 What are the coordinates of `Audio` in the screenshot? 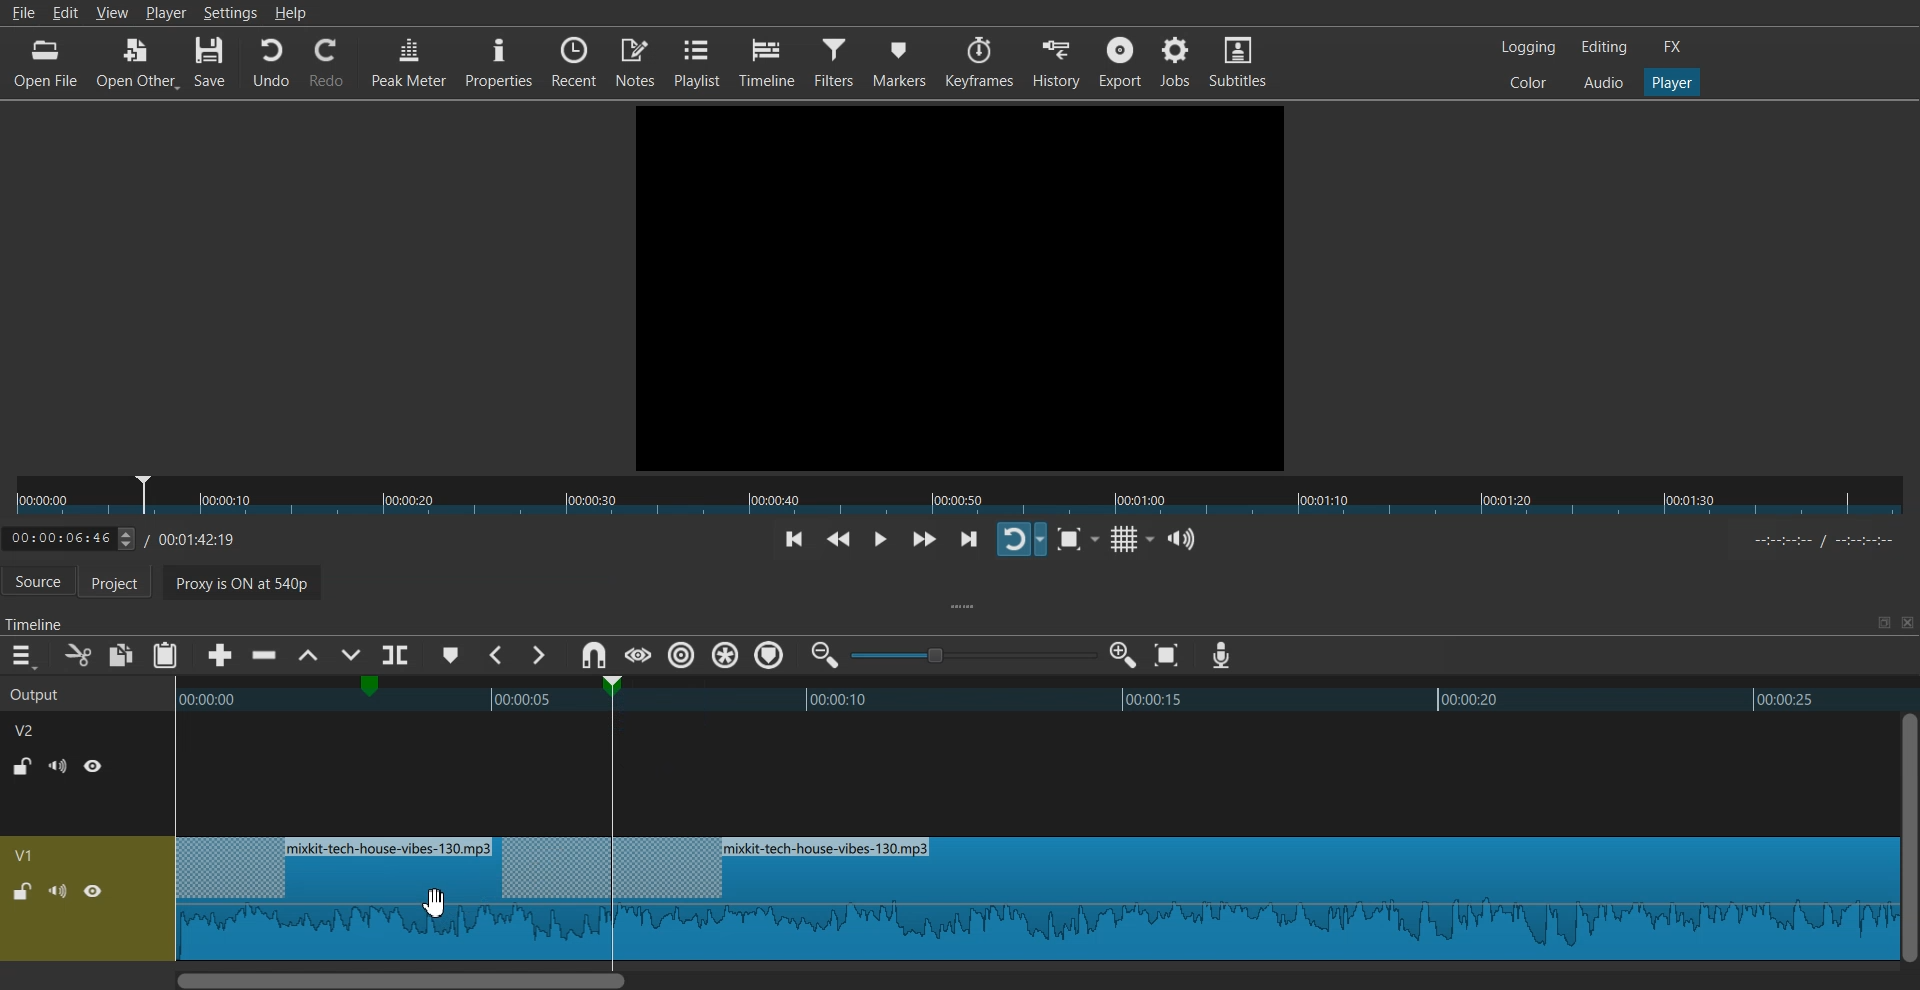 It's located at (1603, 81).